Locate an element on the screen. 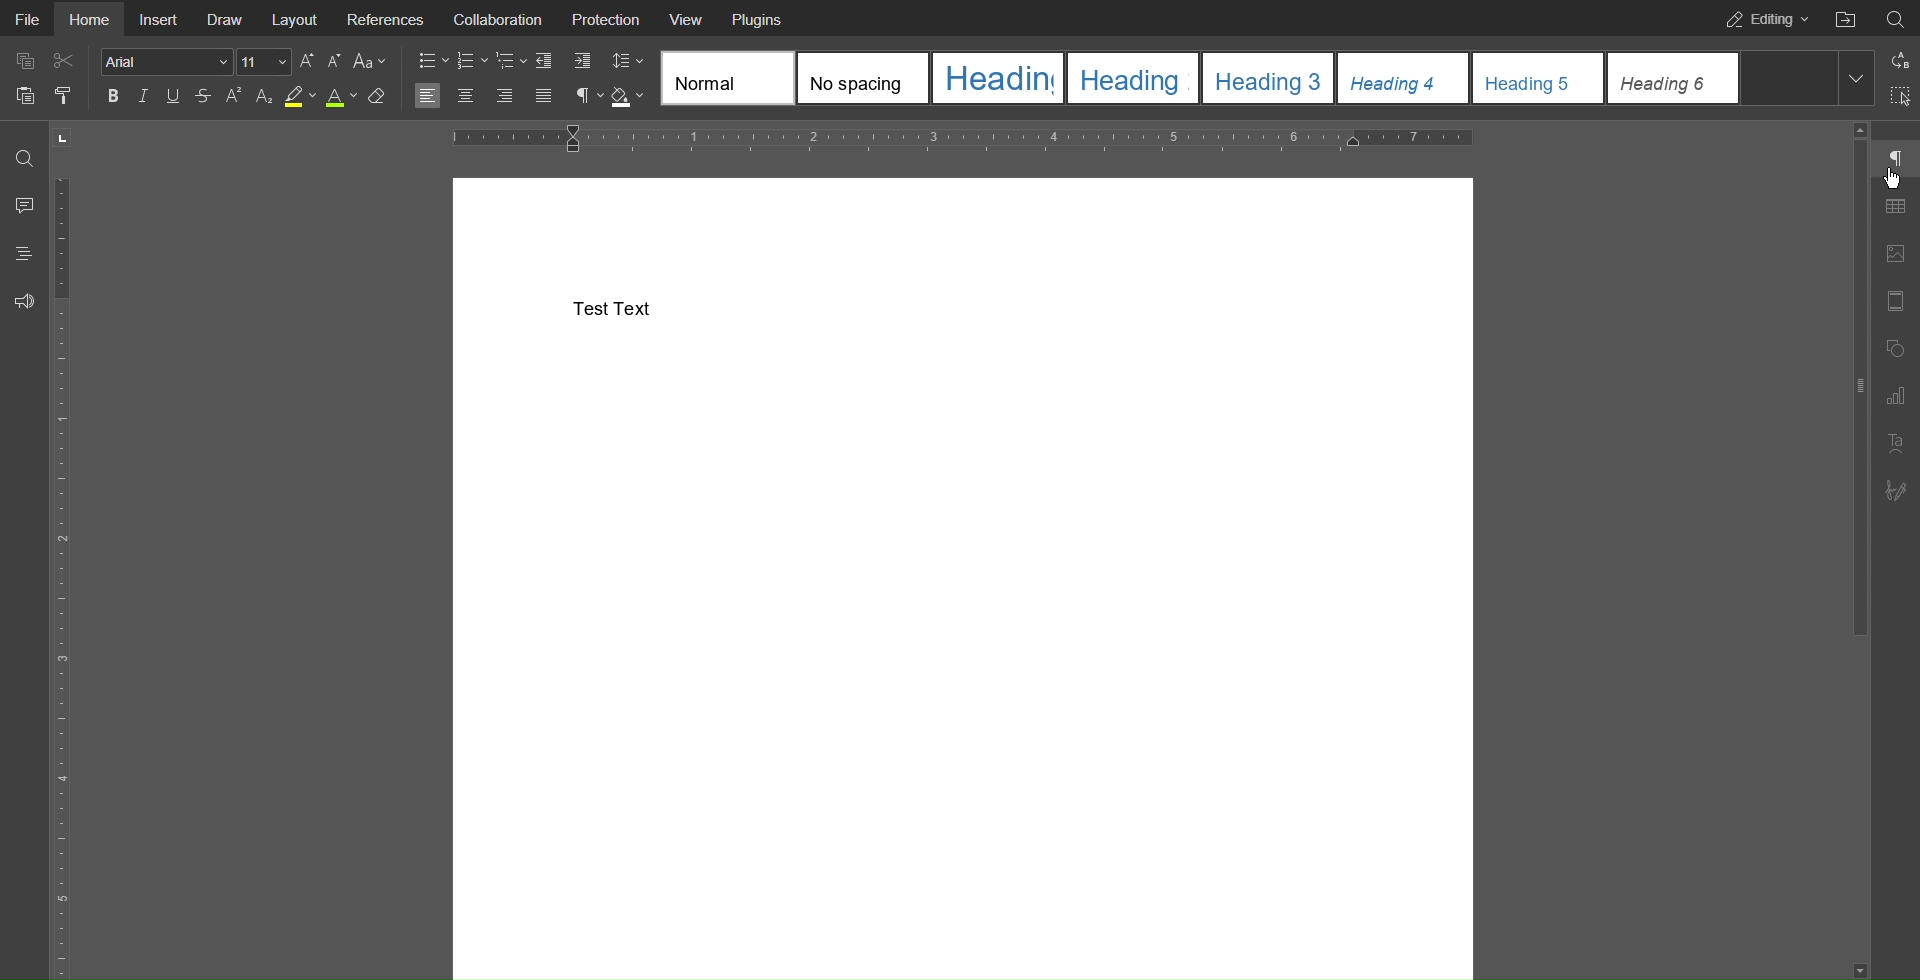  Highlight is located at coordinates (300, 97).